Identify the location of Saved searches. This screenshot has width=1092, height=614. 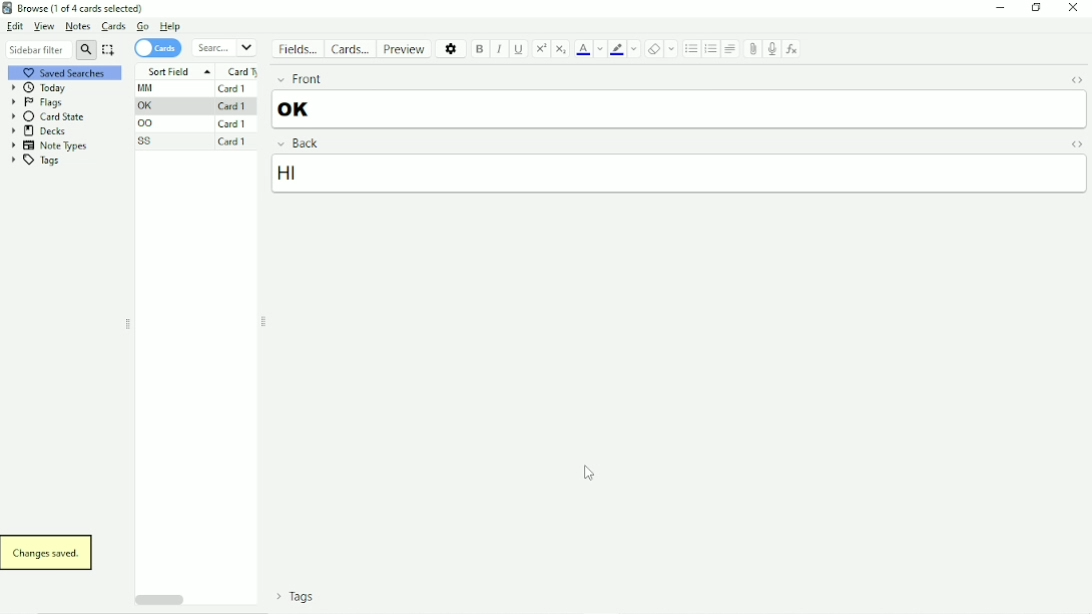
(71, 72).